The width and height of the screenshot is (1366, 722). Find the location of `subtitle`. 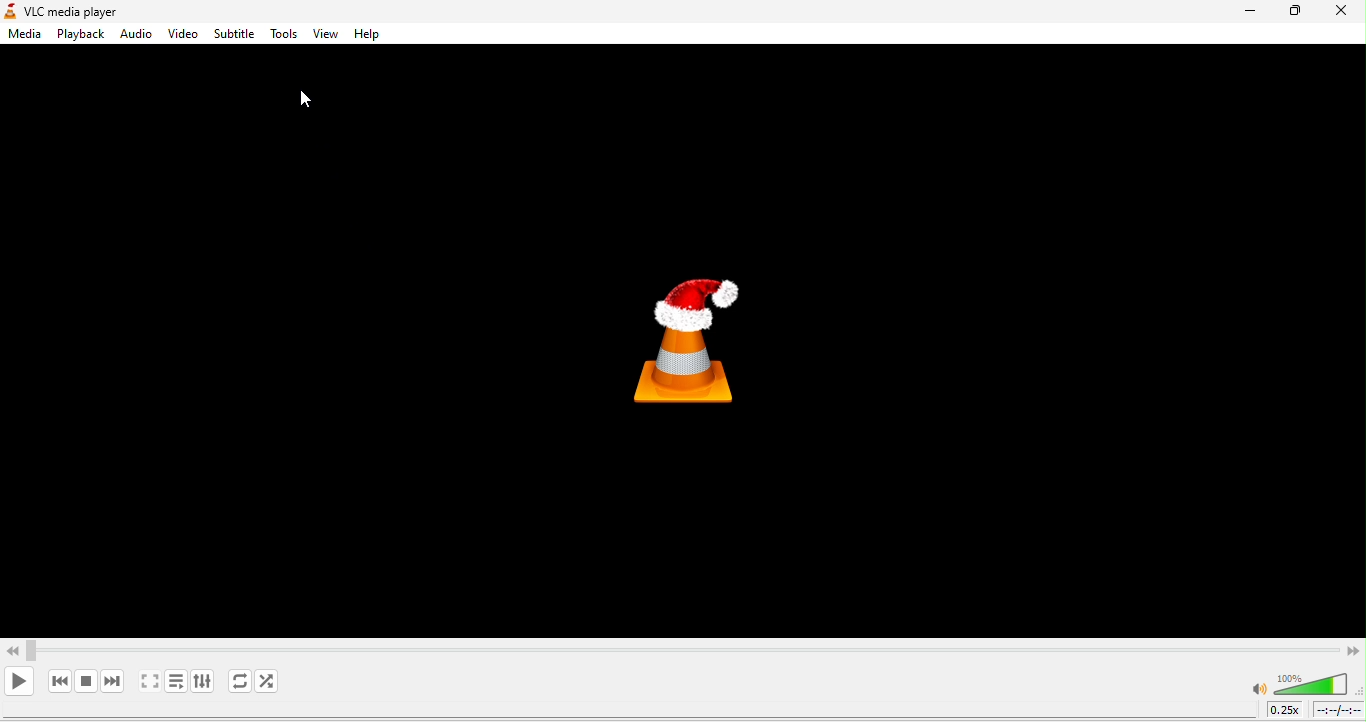

subtitle is located at coordinates (233, 33).